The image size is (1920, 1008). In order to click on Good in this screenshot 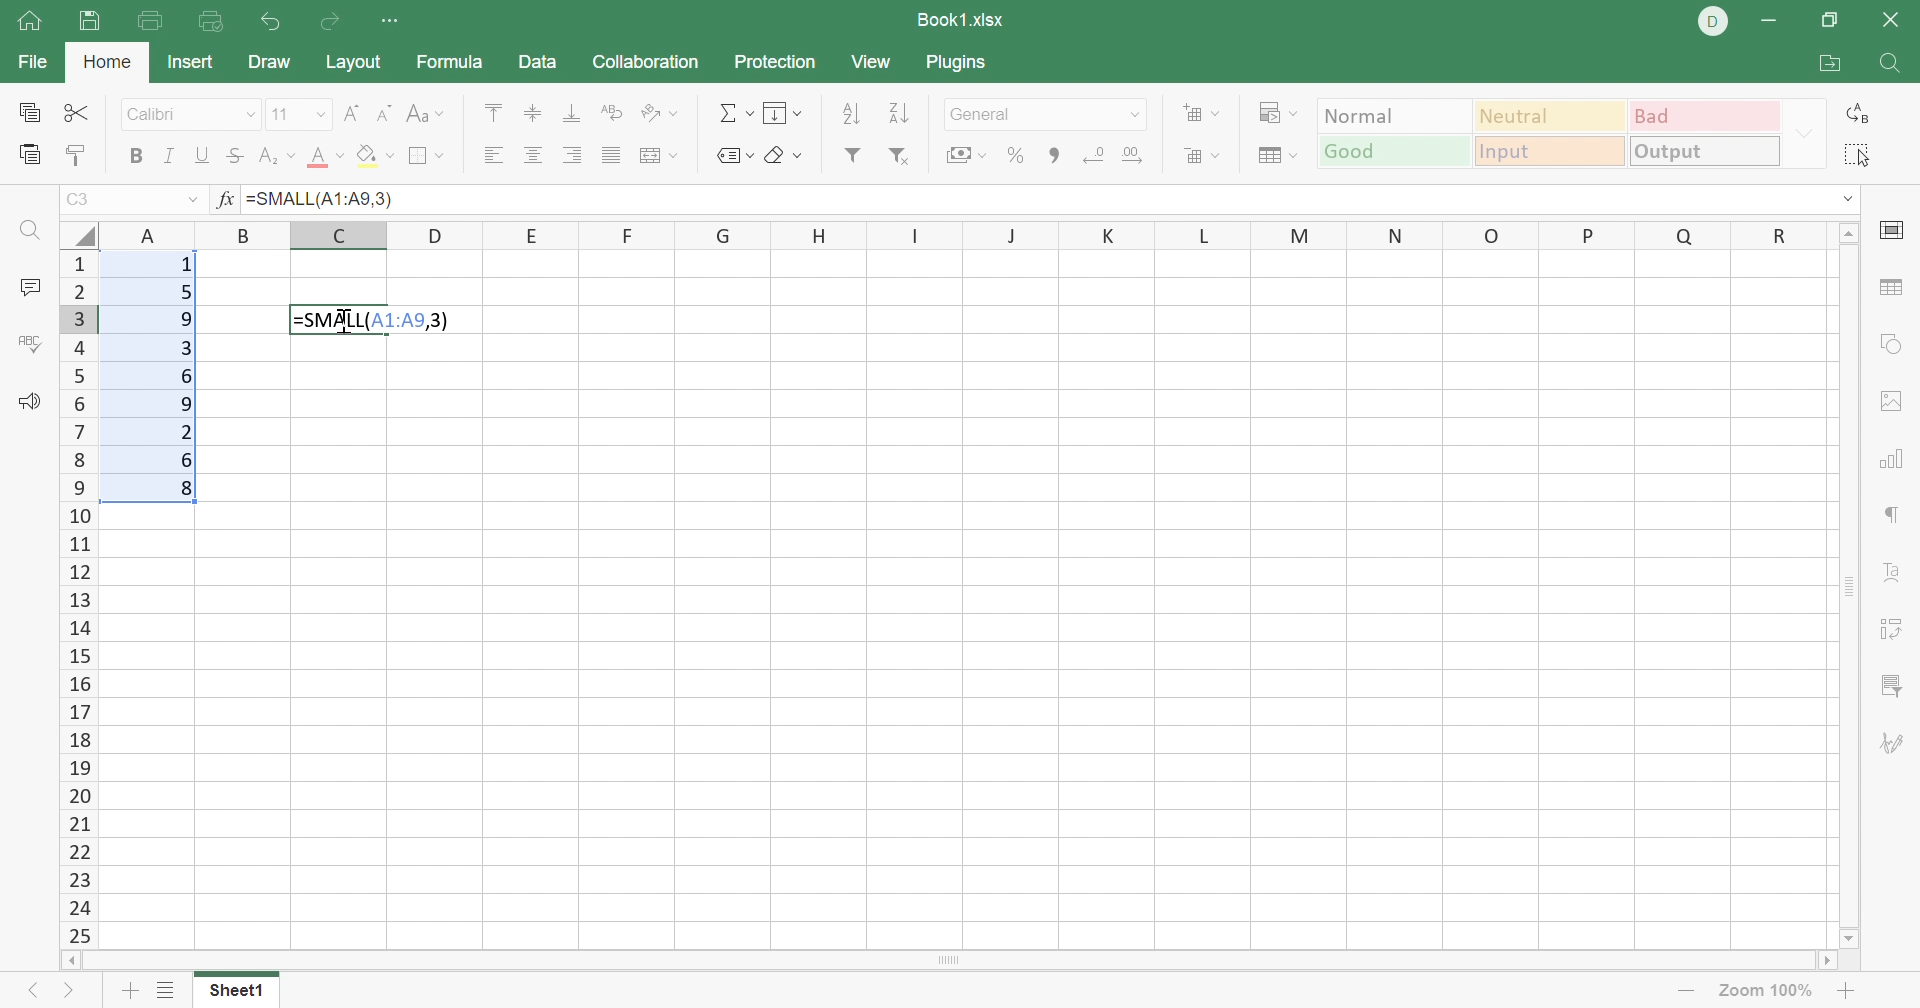, I will do `click(1396, 151)`.